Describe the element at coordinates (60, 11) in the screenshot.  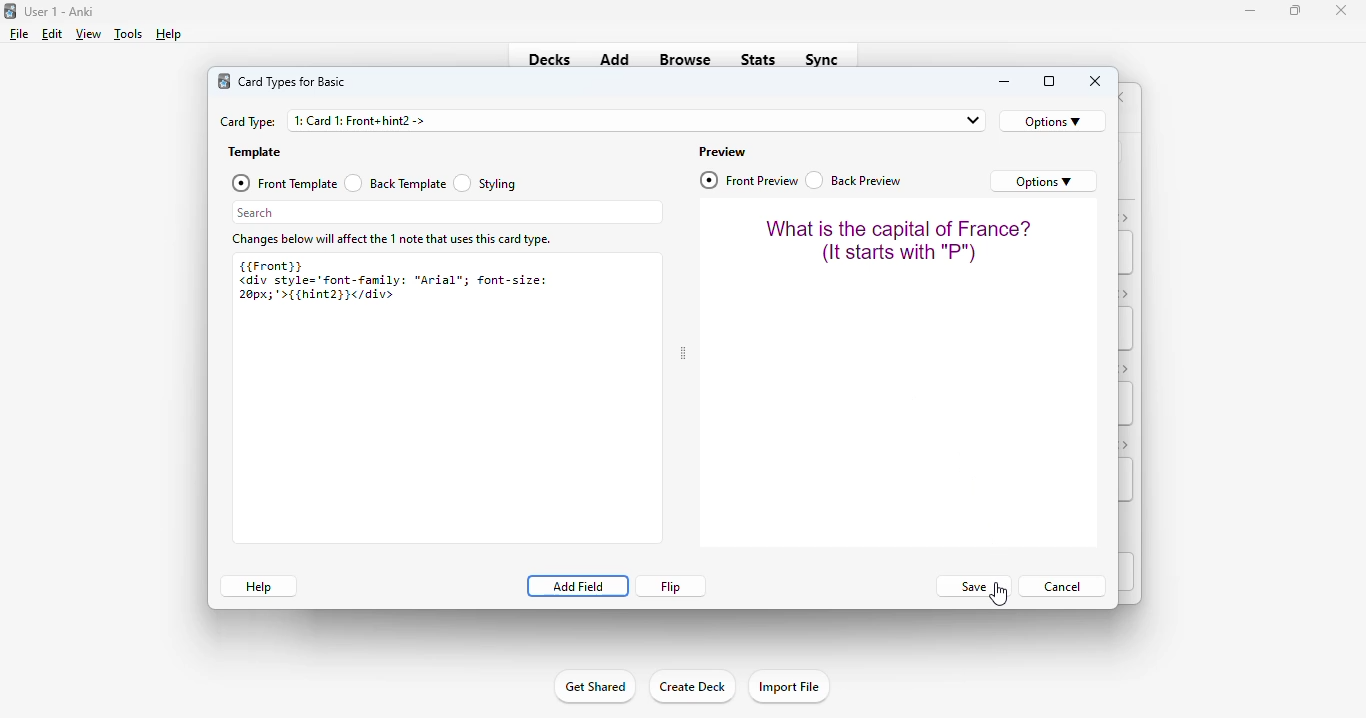
I see `title` at that location.